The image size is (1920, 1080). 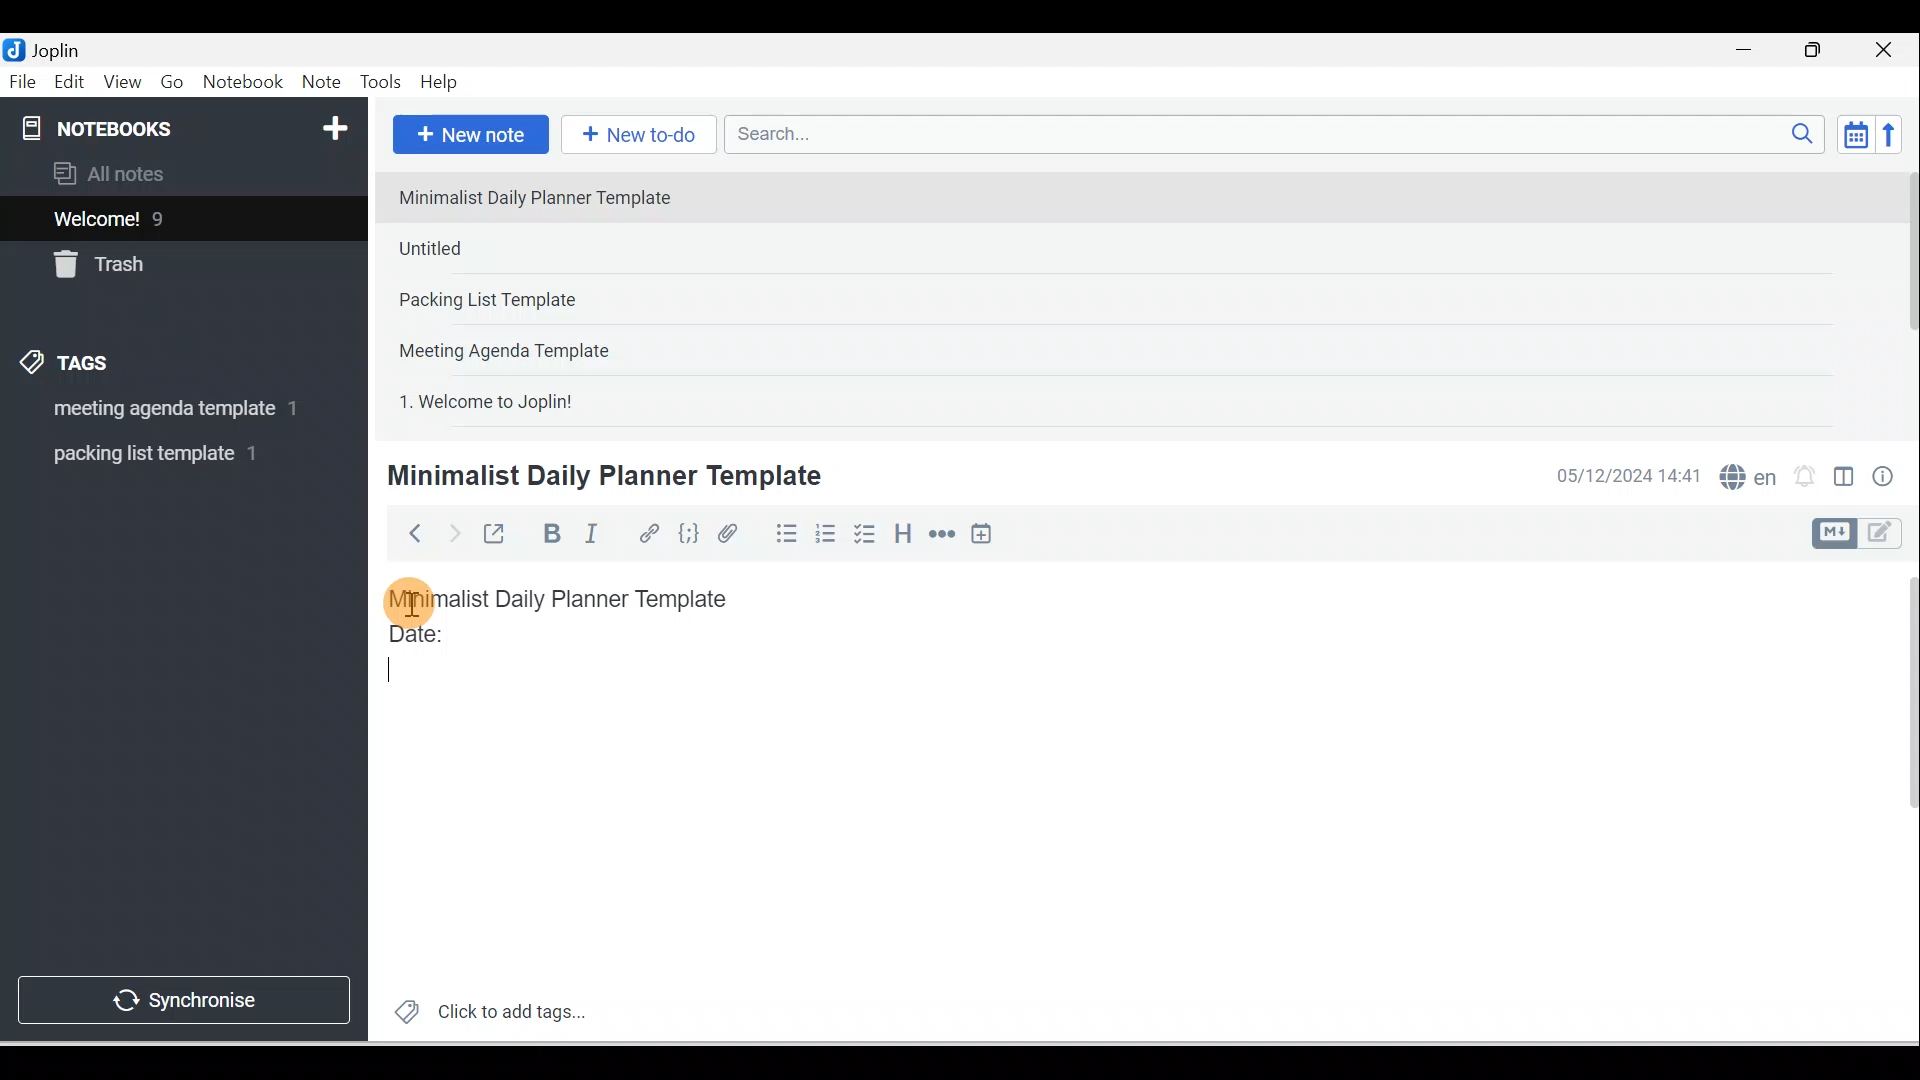 I want to click on Attach file, so click(x=733, y=533).